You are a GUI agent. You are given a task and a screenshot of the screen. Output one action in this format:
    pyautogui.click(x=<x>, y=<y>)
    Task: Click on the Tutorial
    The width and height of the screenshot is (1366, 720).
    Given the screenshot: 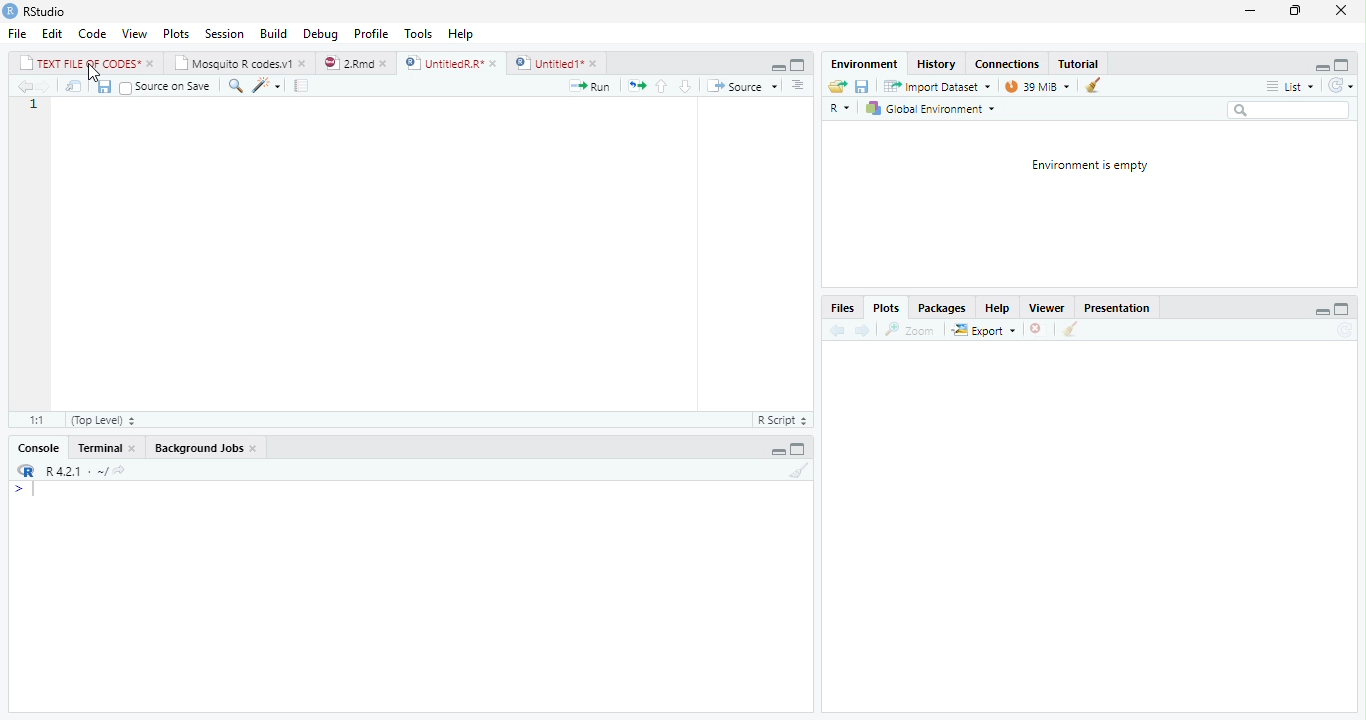 What is the action you would take?
    pyautogui.click(x=1081, y=63)
    